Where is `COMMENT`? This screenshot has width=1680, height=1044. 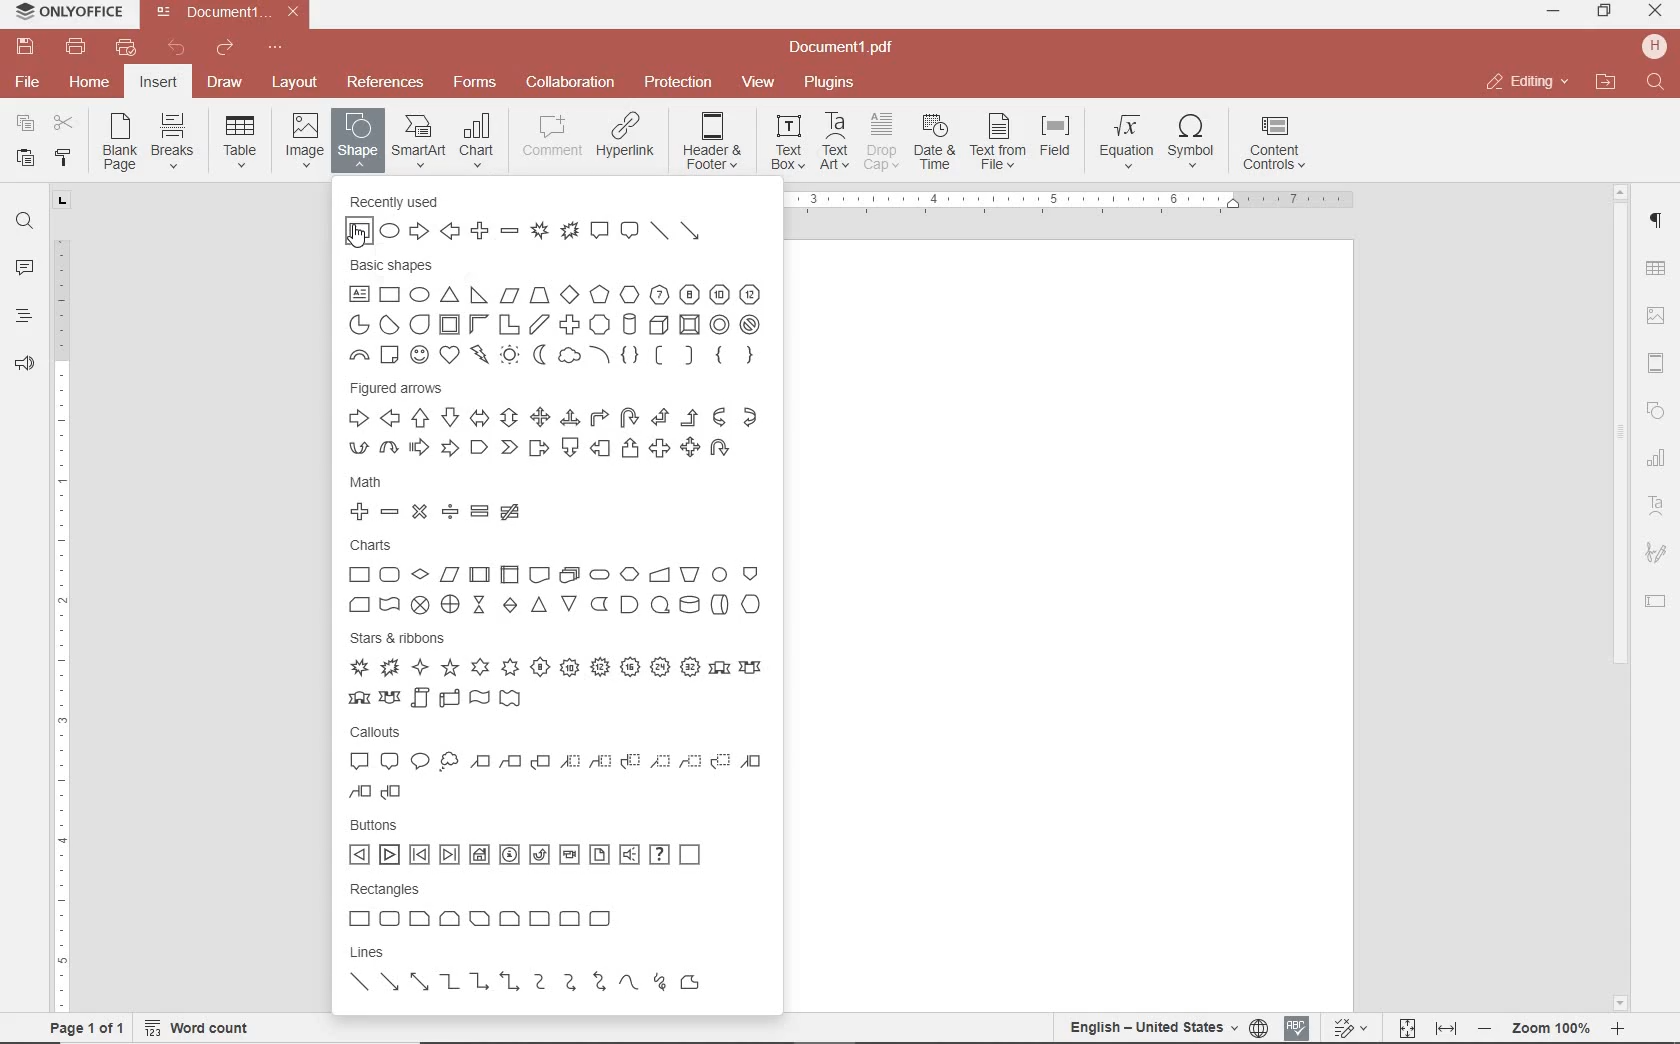 COMMENT is located at coordinates (554, 136).